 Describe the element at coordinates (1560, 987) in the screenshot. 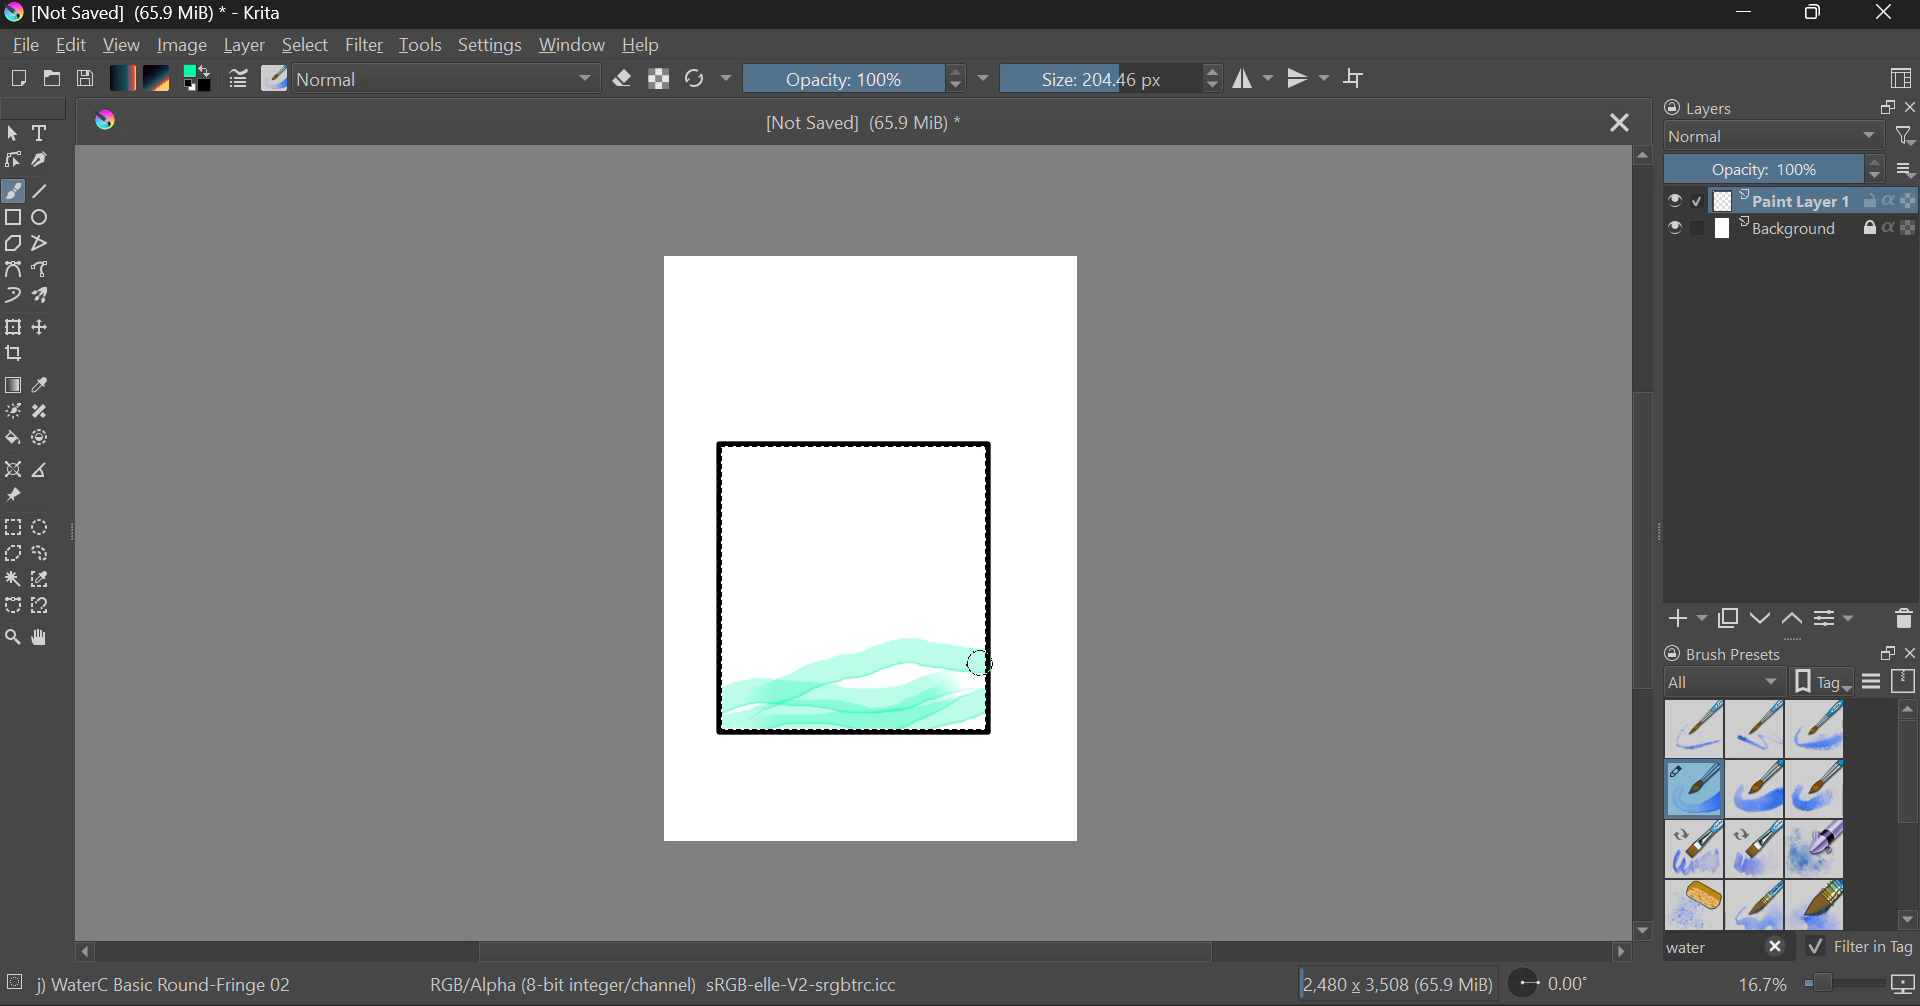

I see `Page Rotation` at that location.